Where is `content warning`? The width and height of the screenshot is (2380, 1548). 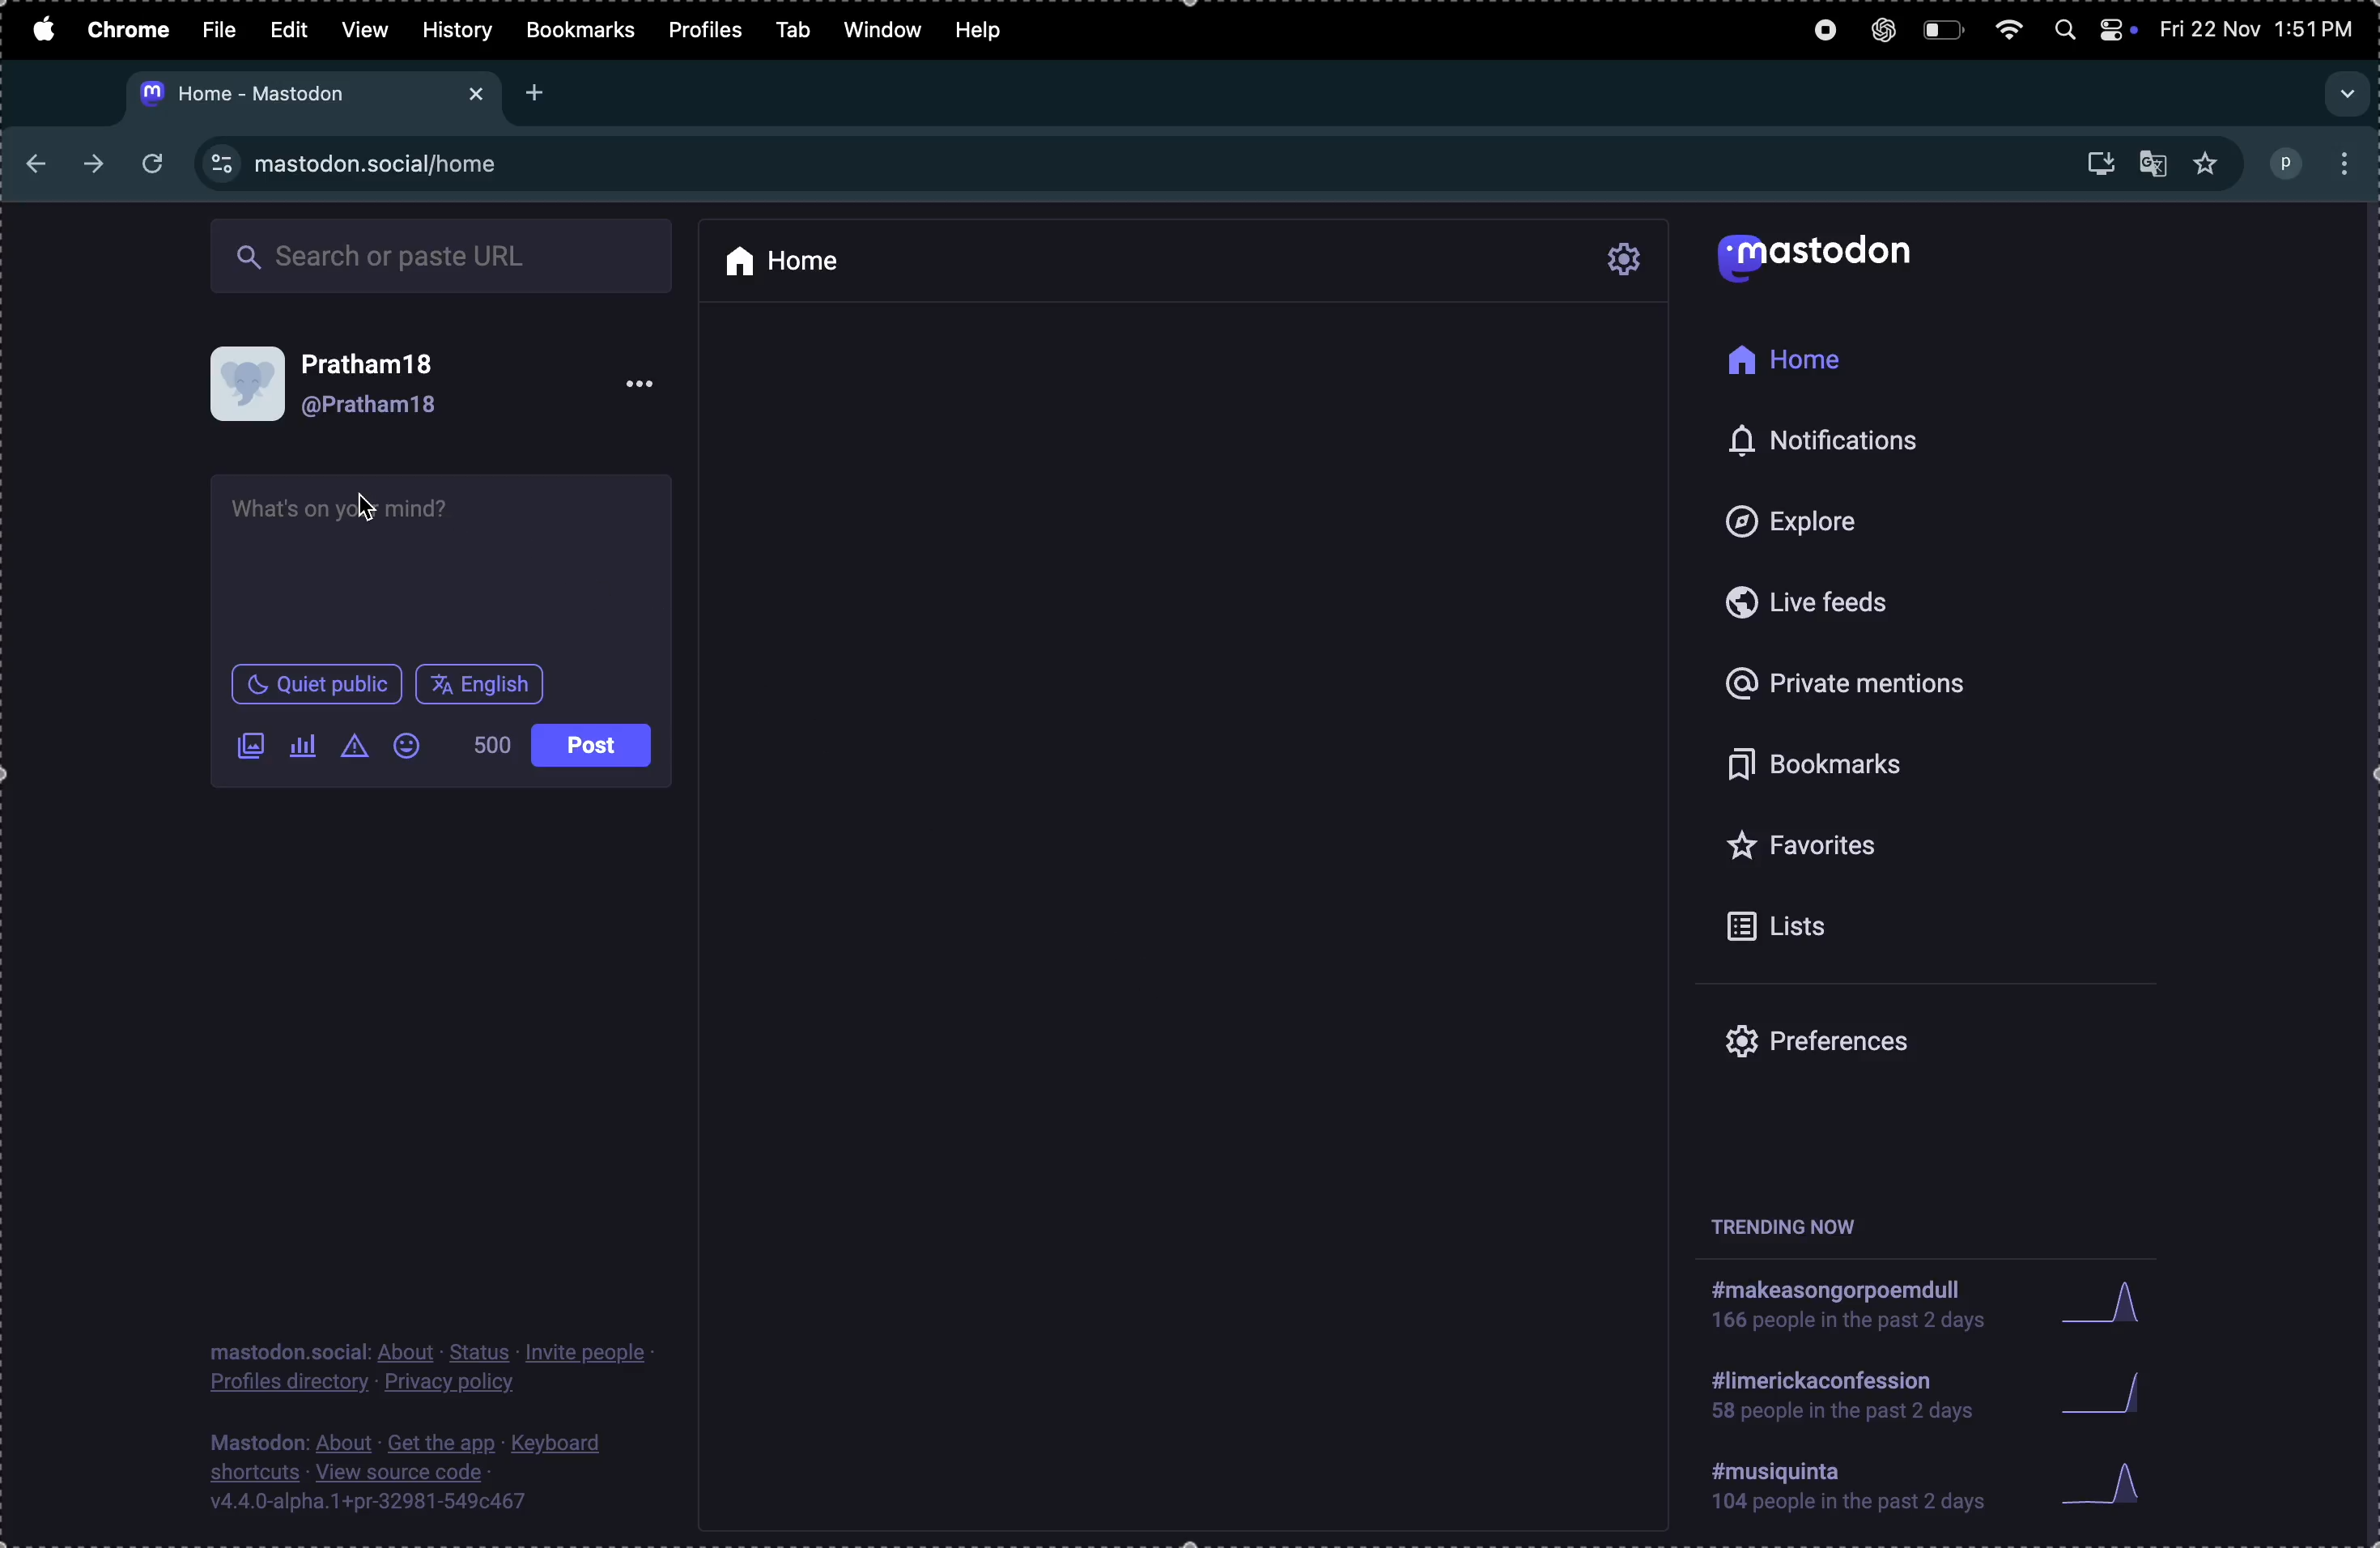 content warning is located at coordinates (350, 746).